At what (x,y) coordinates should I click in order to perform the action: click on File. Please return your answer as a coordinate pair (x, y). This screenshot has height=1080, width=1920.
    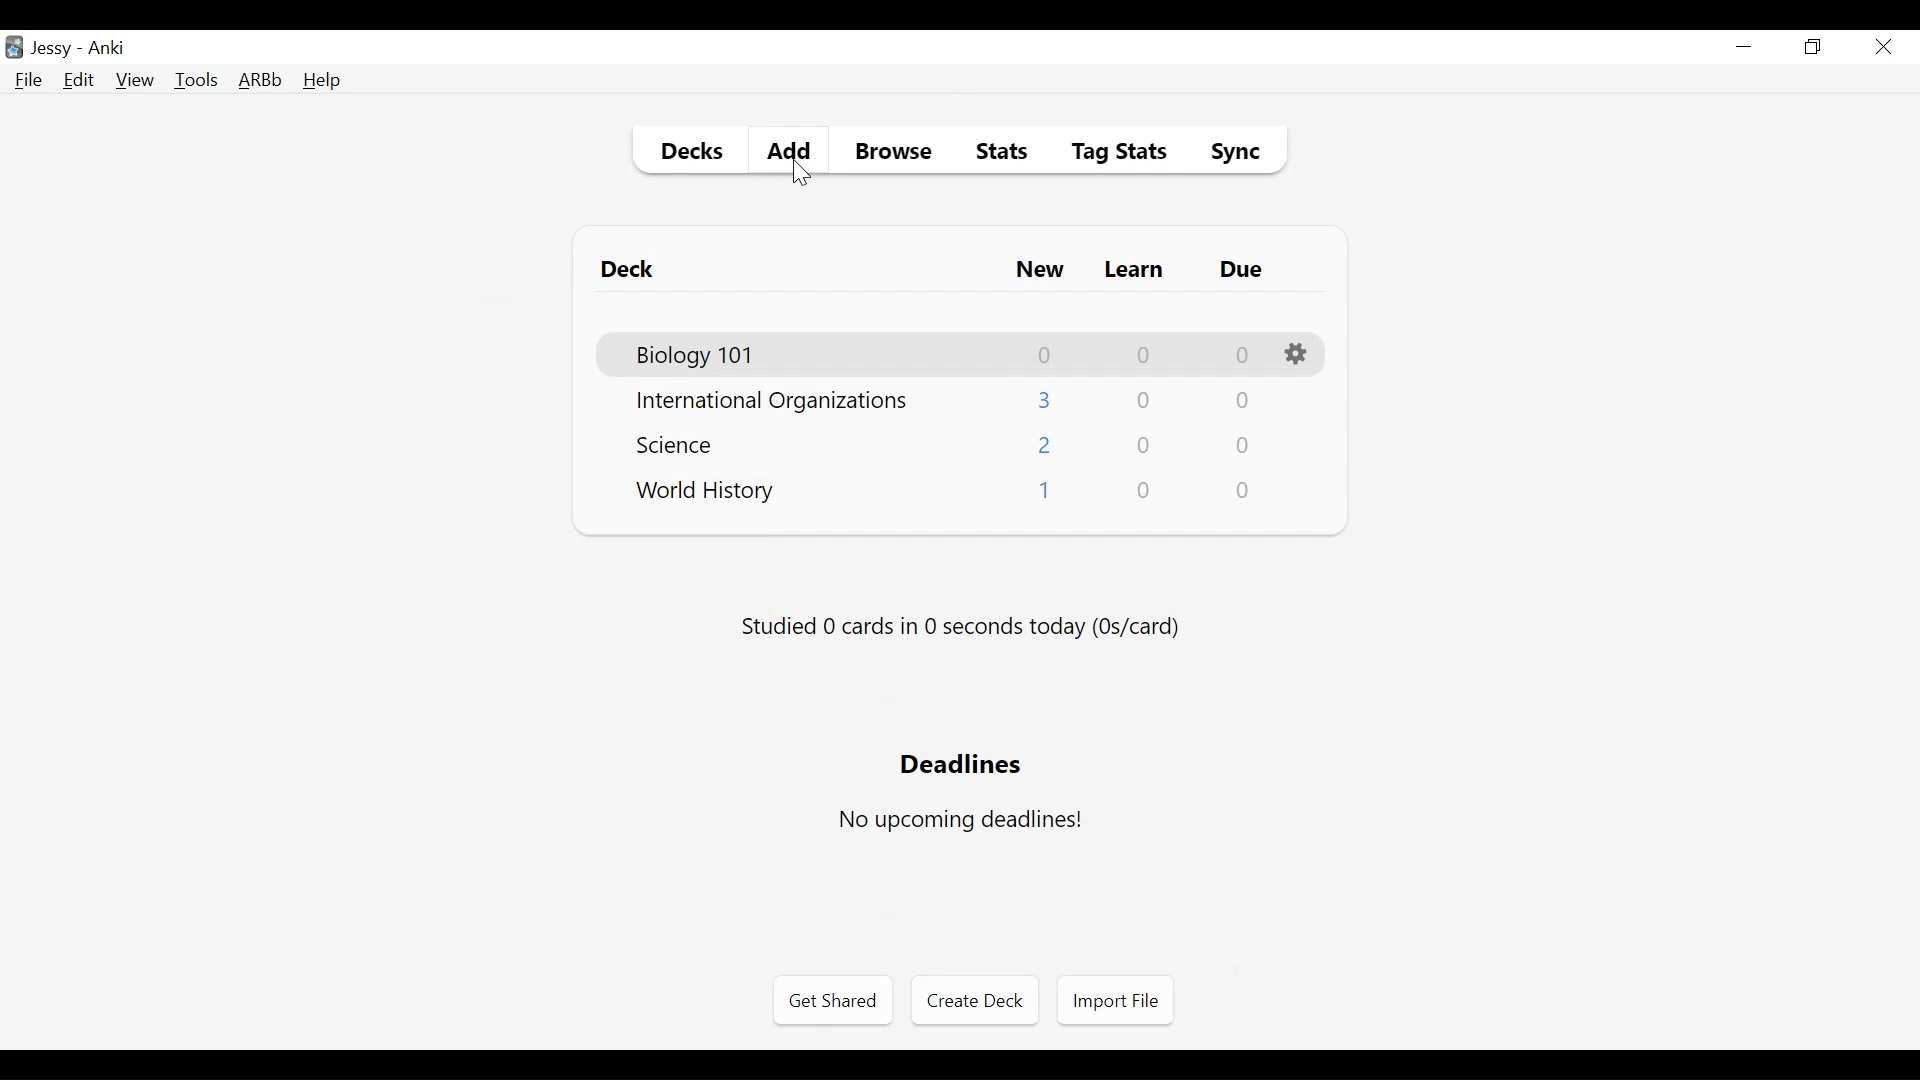
    Looking at the image, I should click on (29, 82).